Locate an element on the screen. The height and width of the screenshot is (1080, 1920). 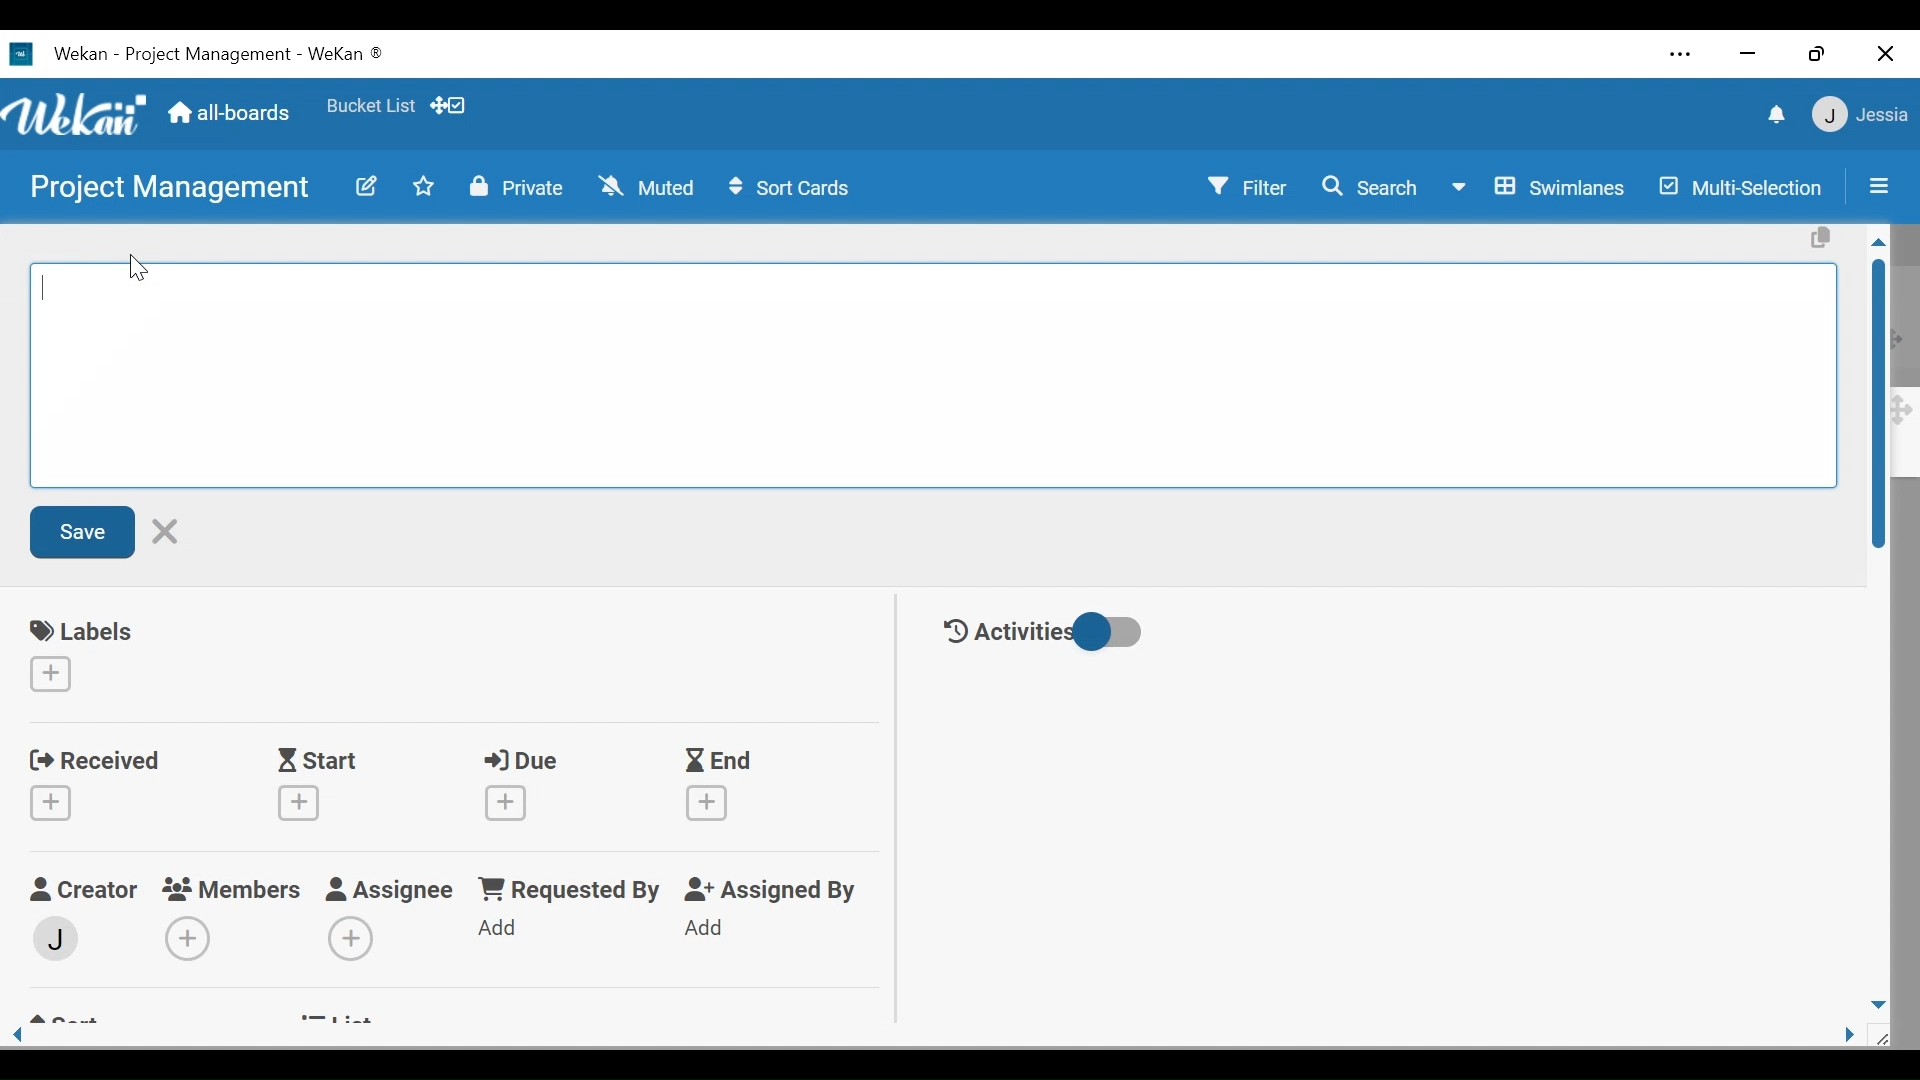
Muted is located at coordinates (645, 188).